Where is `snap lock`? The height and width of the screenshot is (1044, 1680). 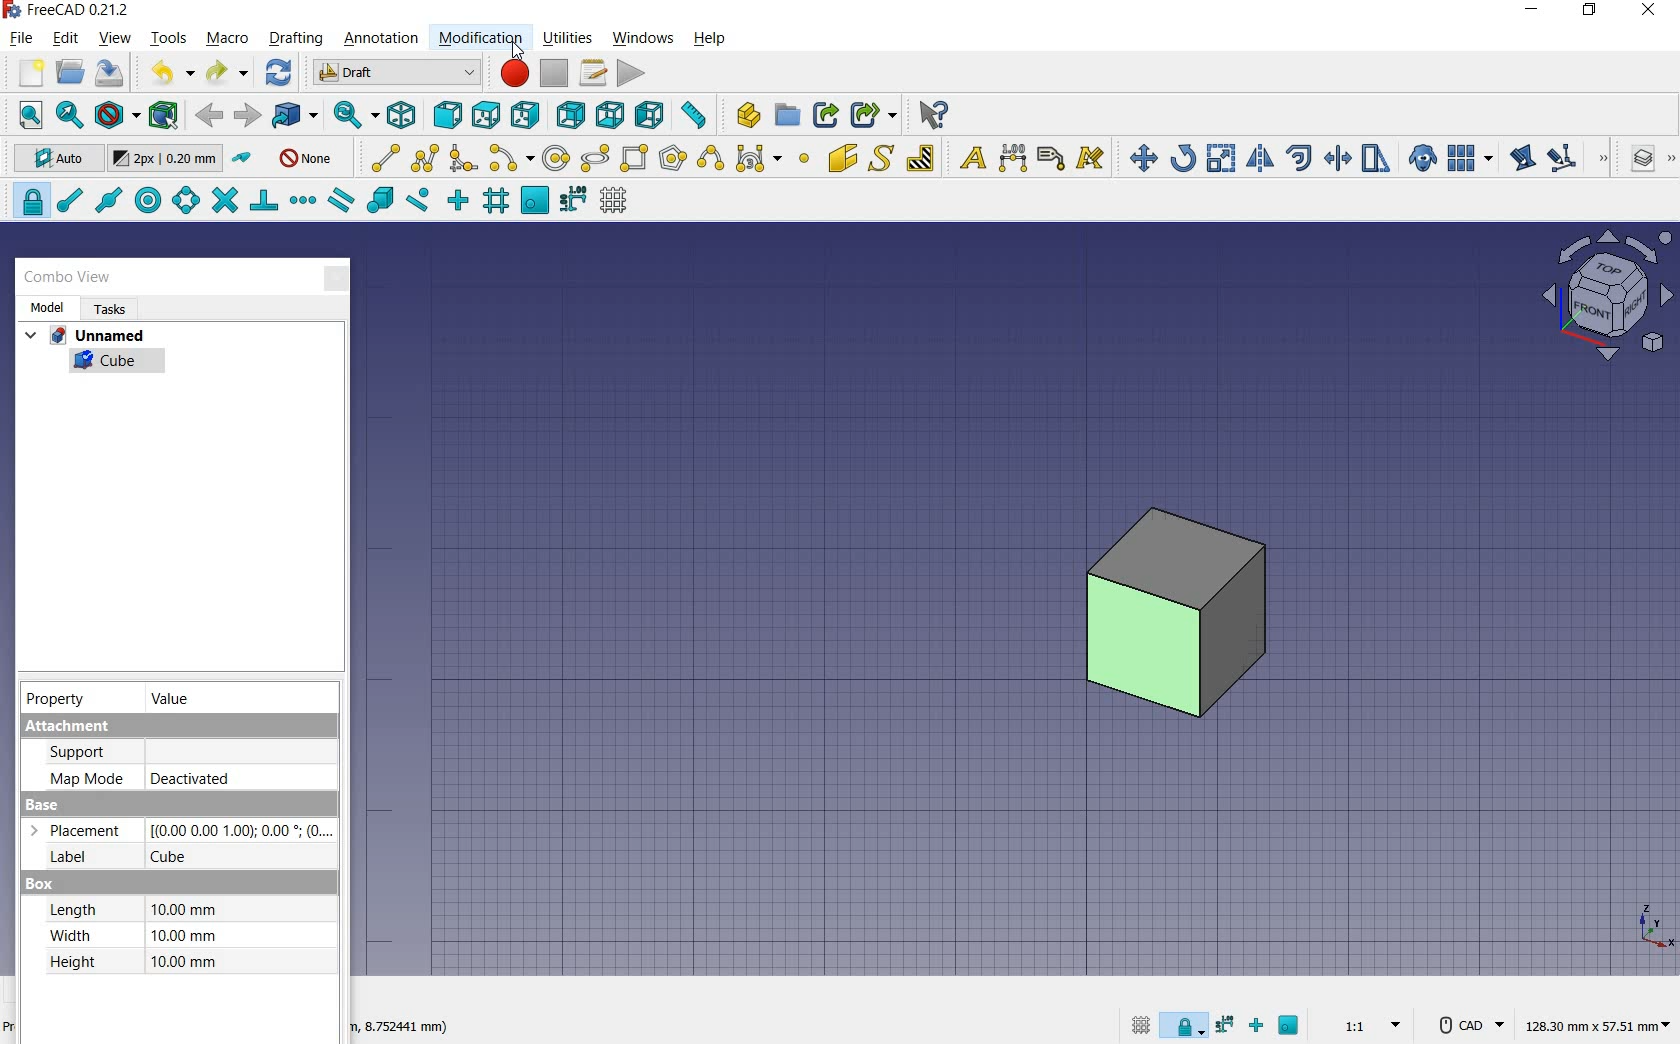 snap lock is located at coordinates (1182, 1028).